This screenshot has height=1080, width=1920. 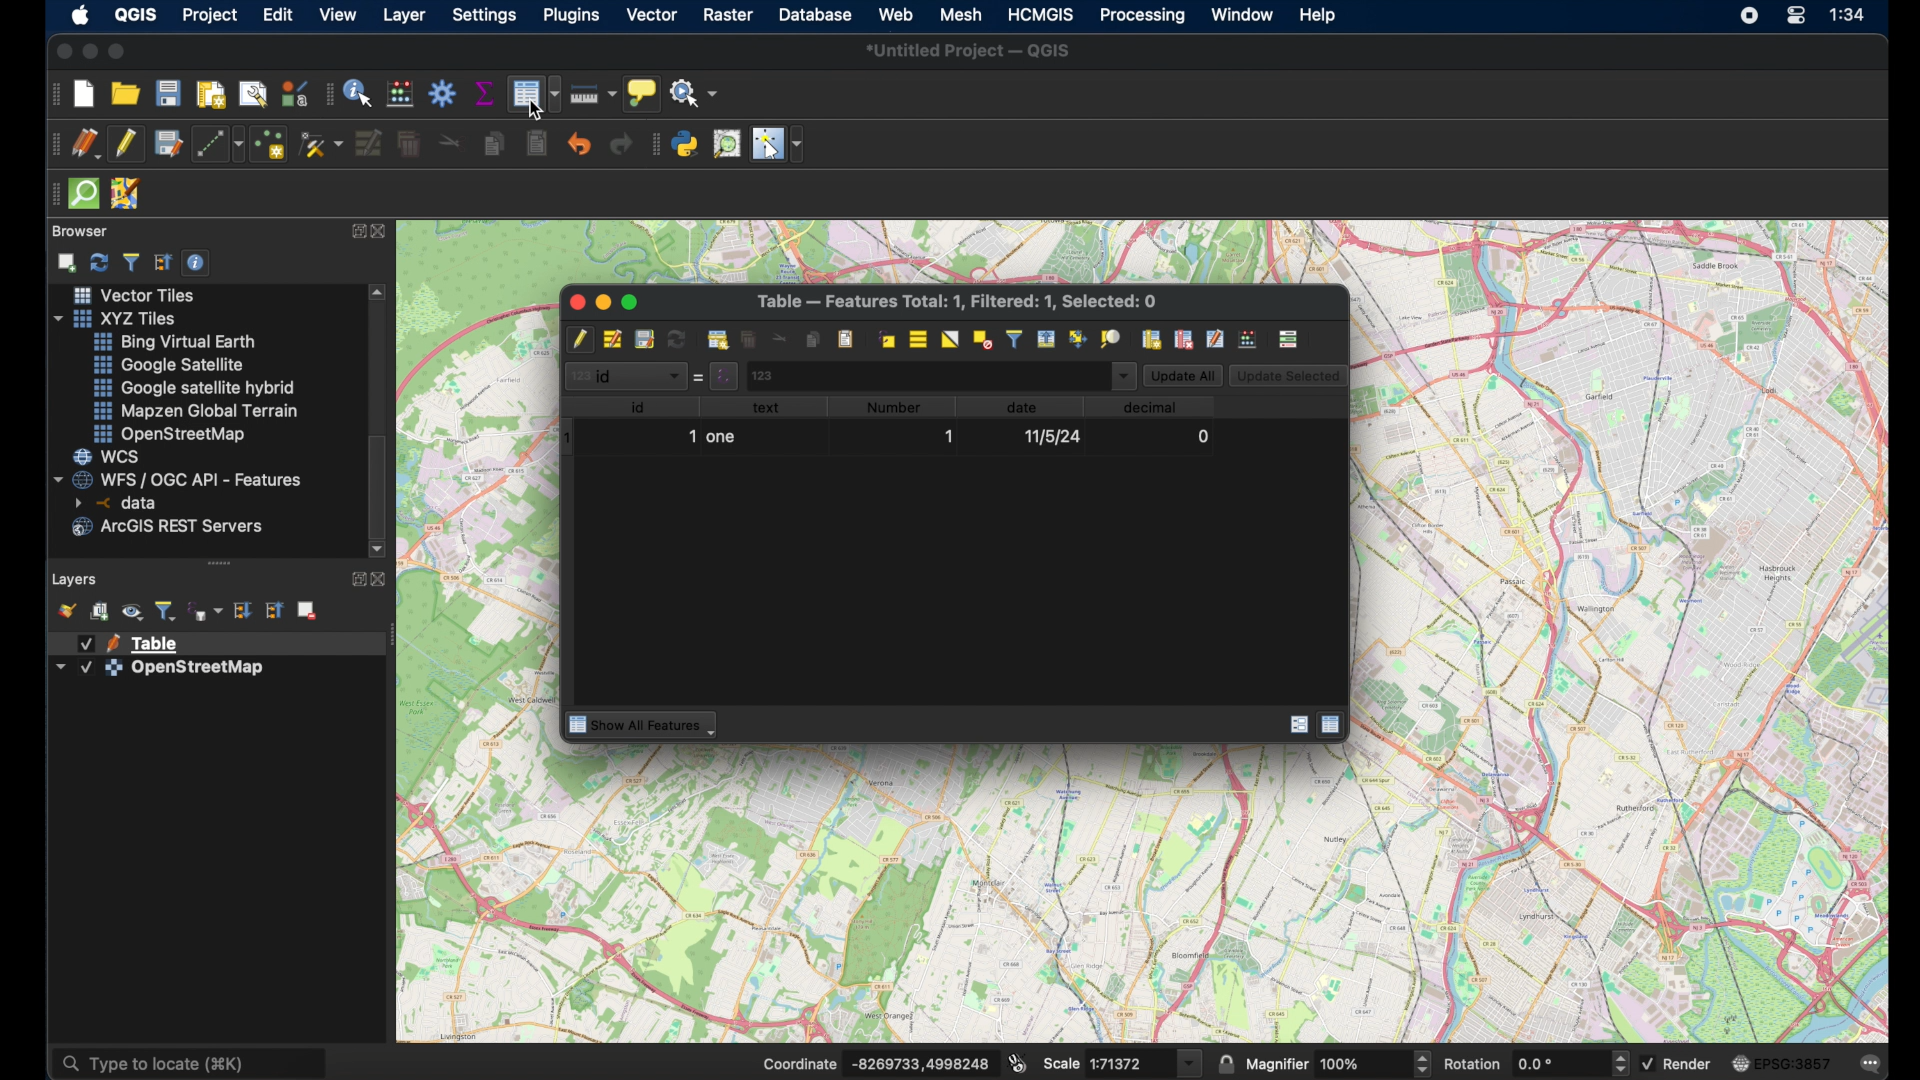 What do you see at coordinates (1153, 339) in the screenshot?
I see `new field` at bounding box center [1153, 339].